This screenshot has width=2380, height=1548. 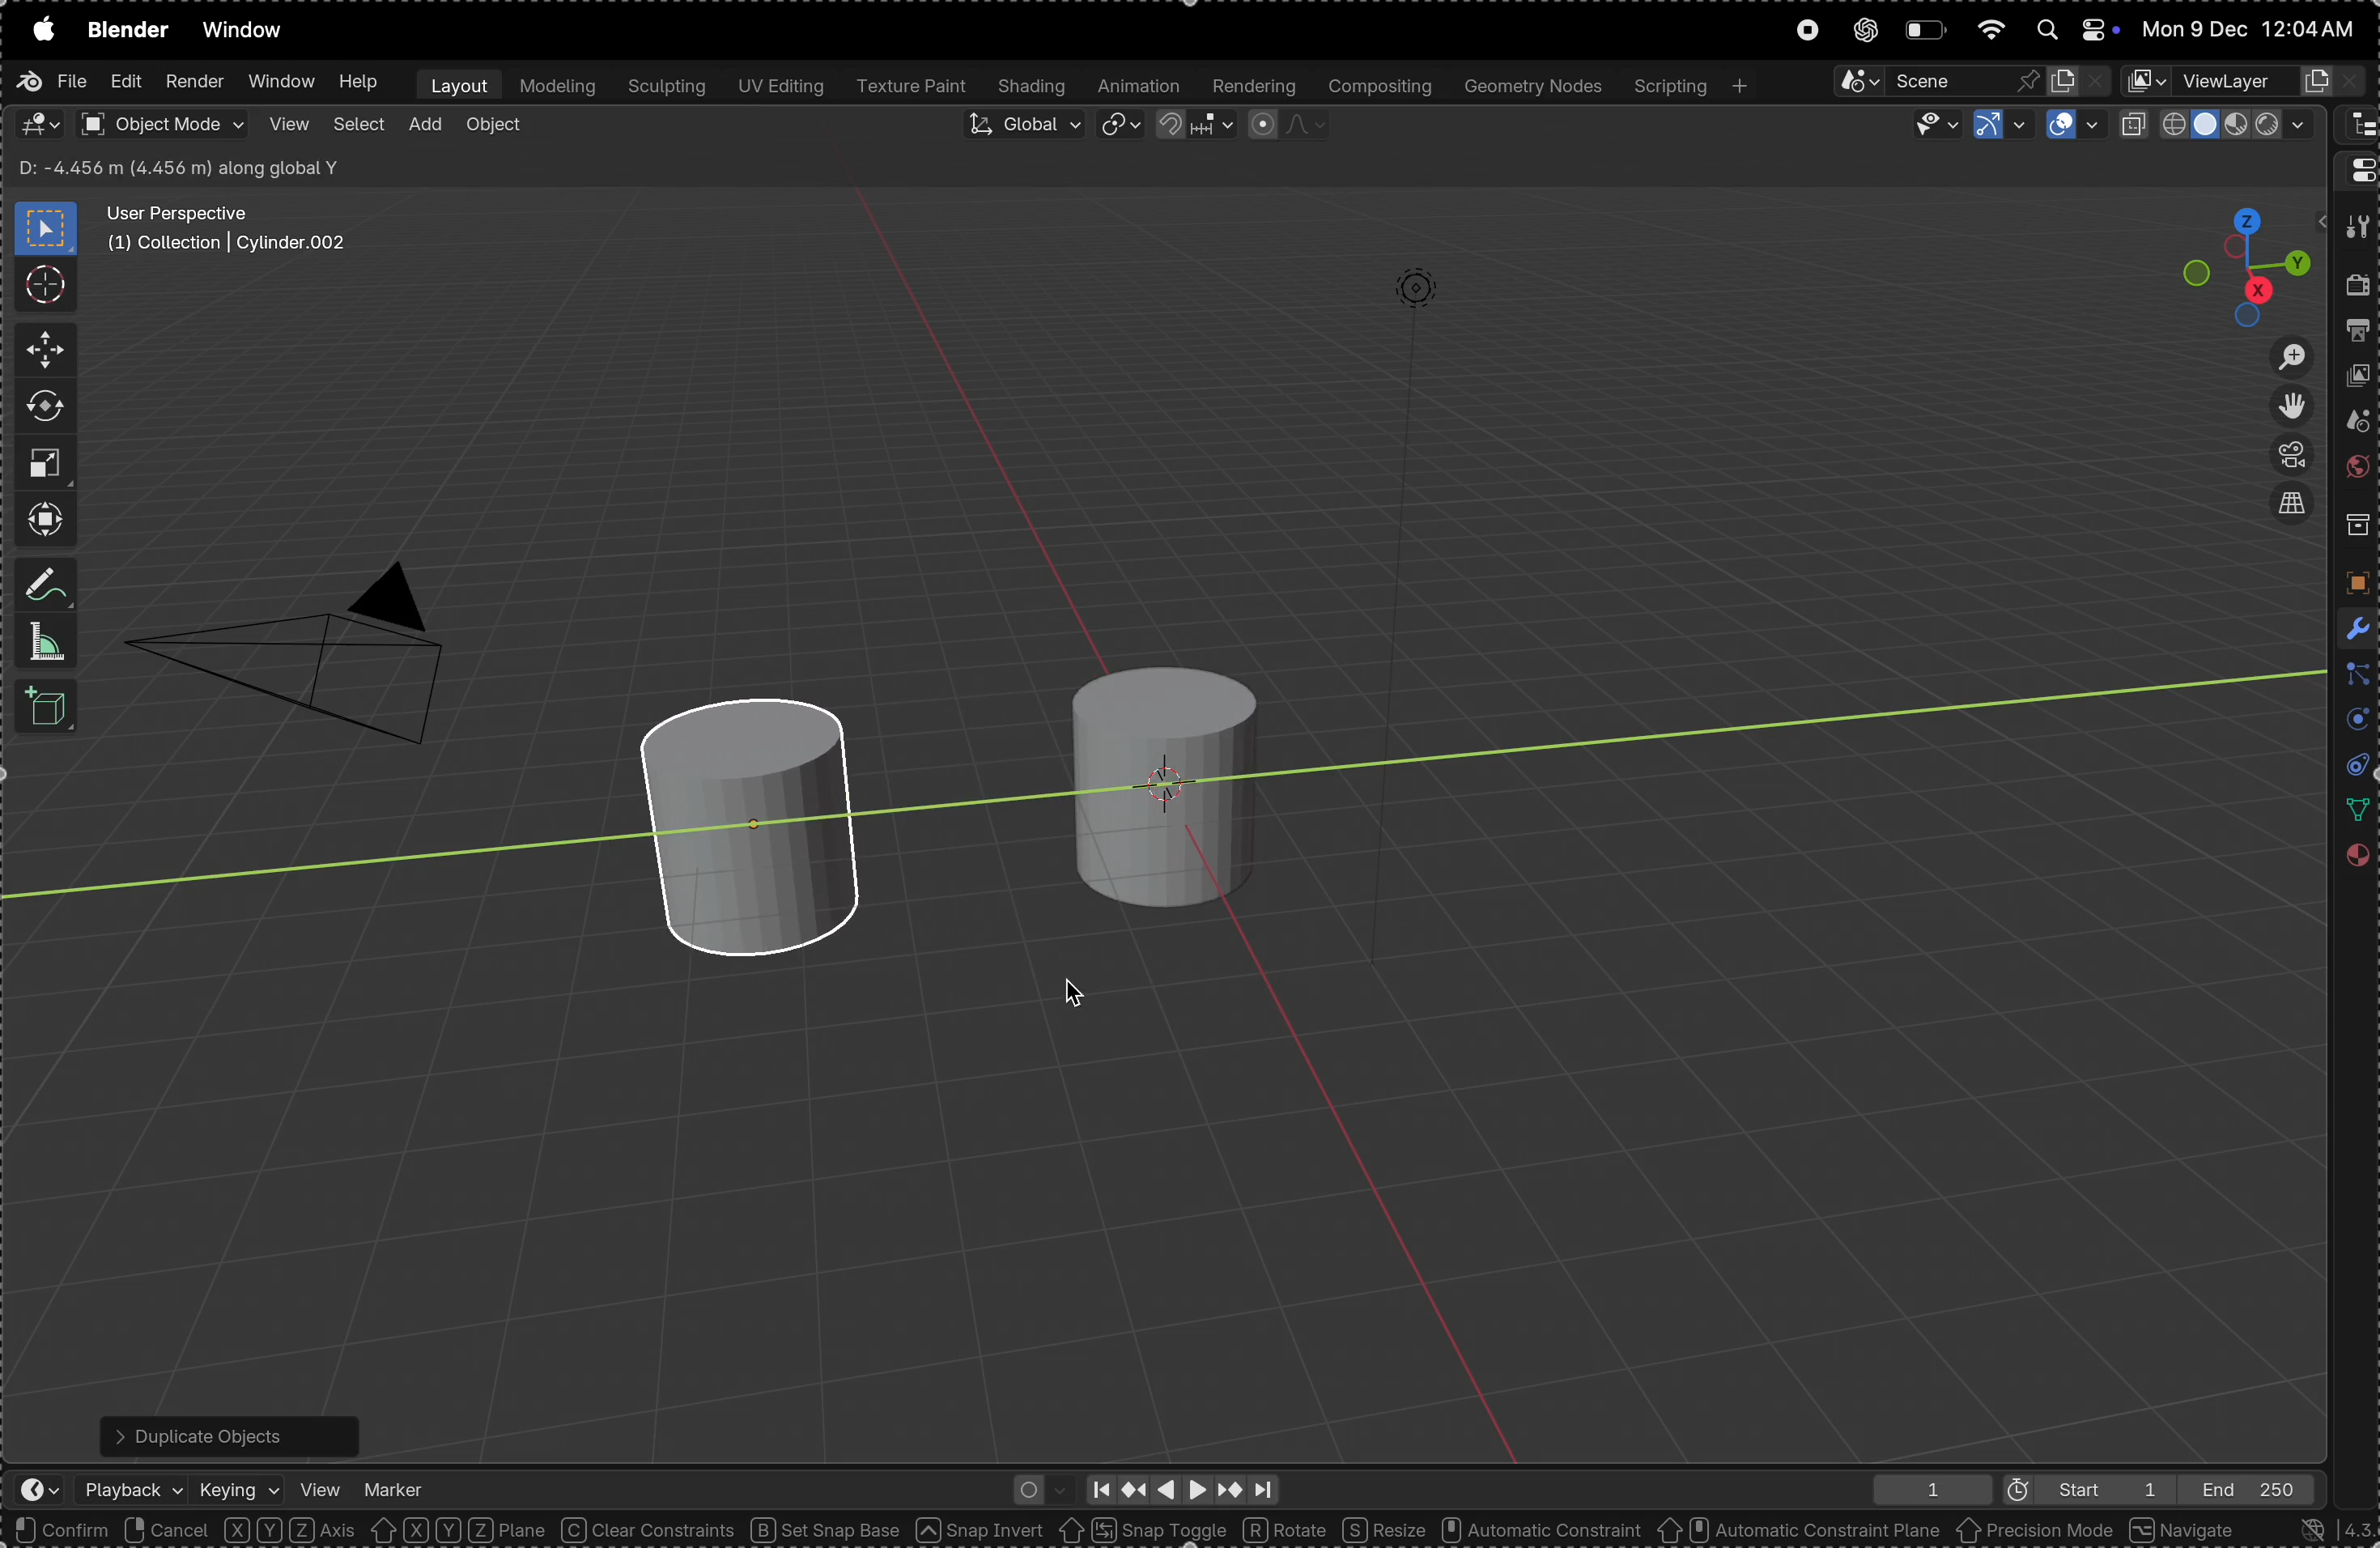 I want to click on select, so click(x=358, y=128).